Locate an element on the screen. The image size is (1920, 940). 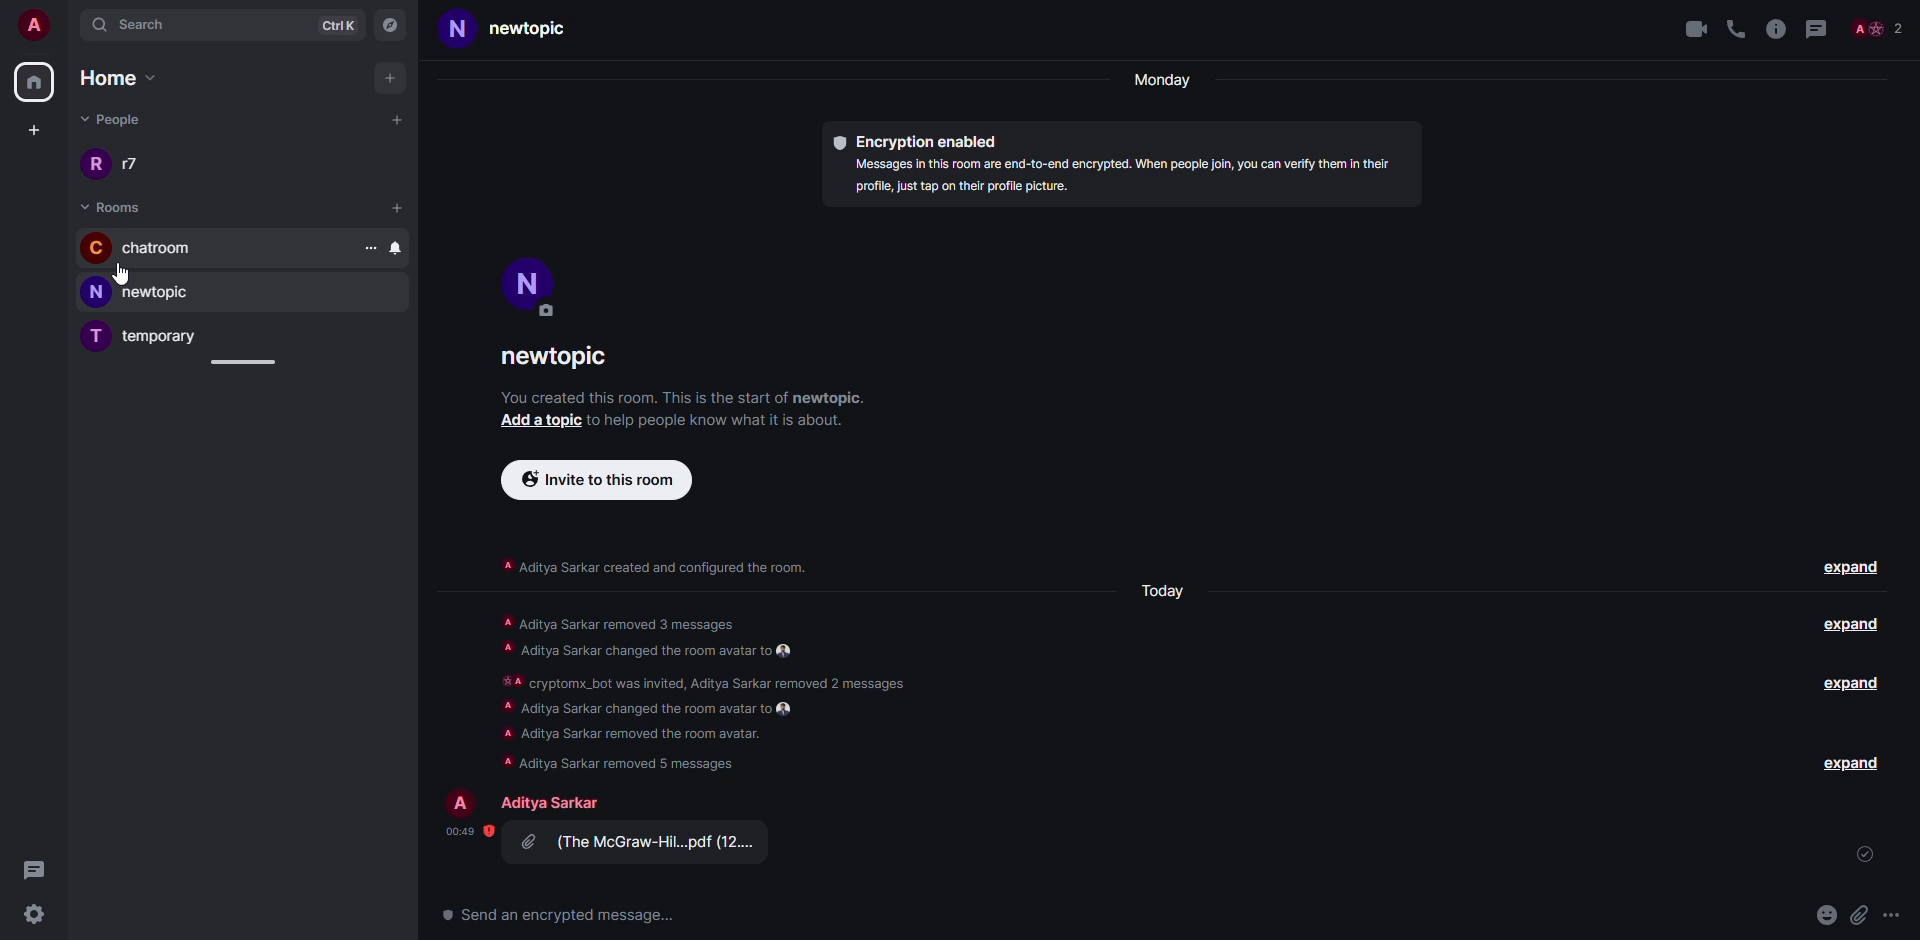
threads is located at coordinates (33, 869).